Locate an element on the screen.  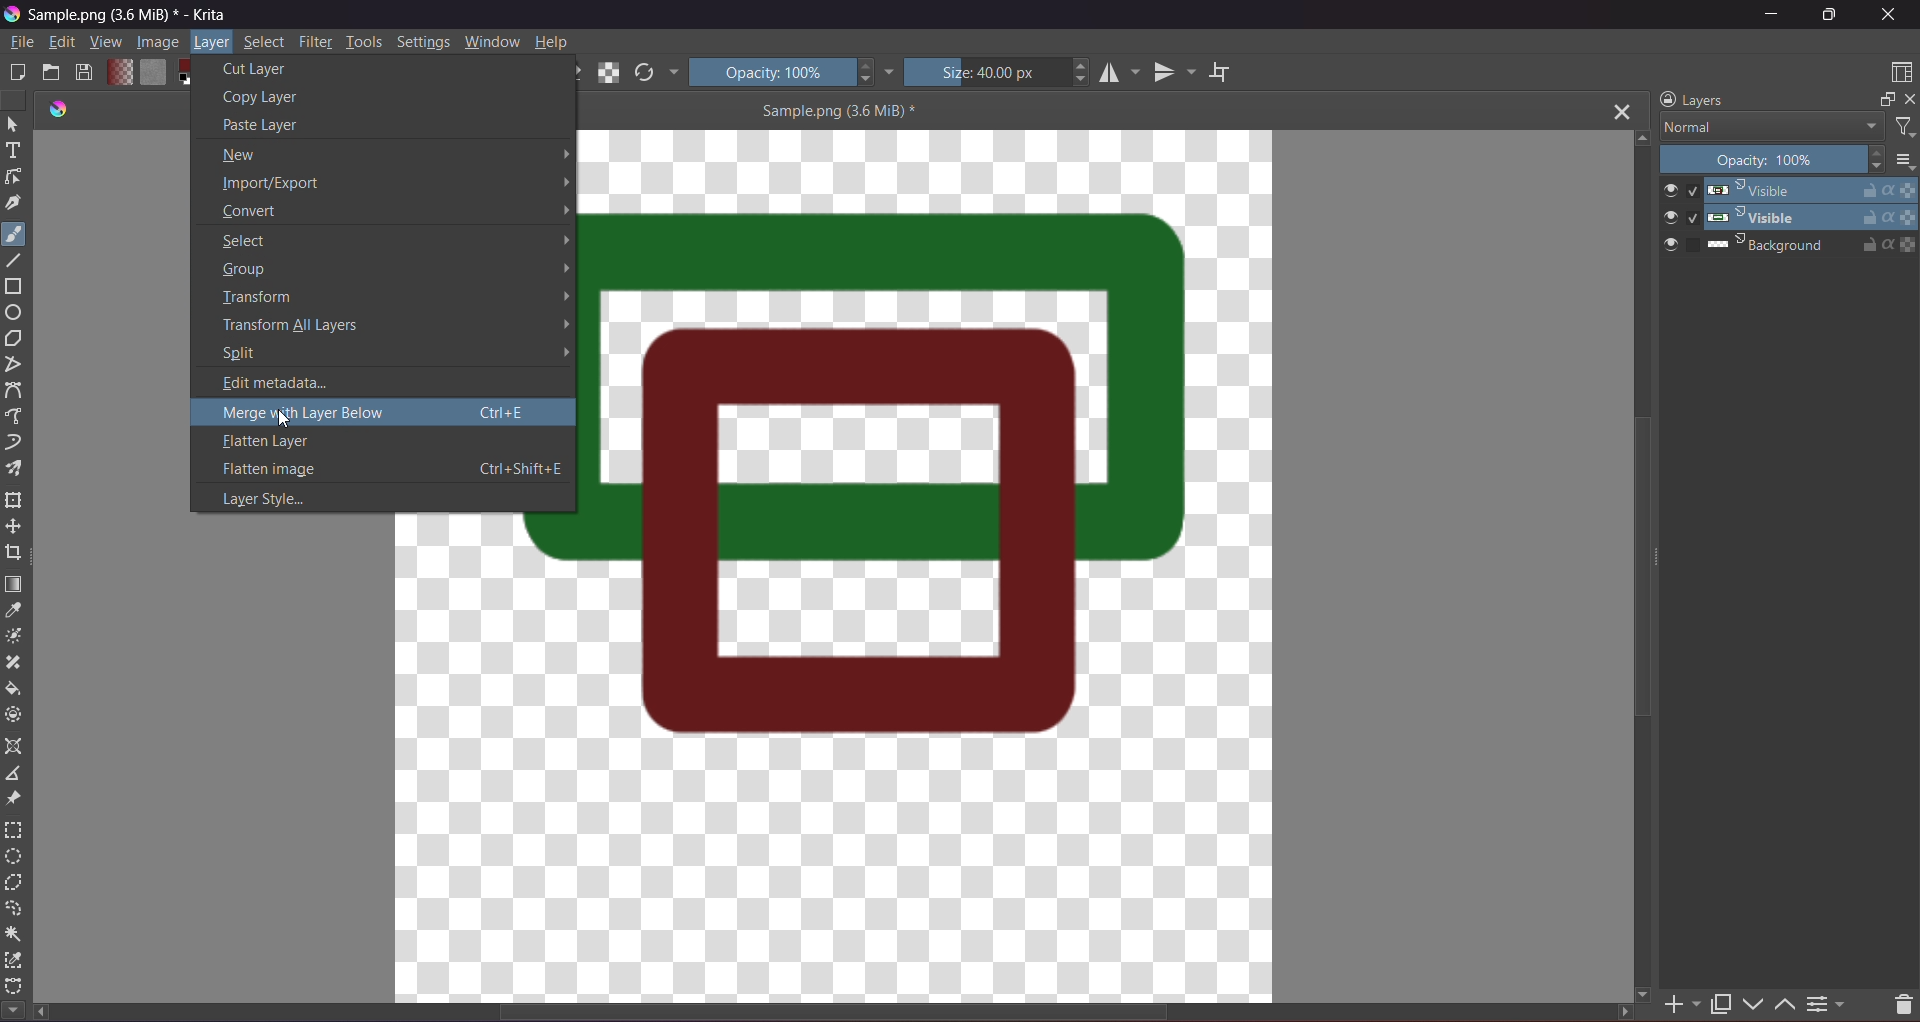
Select is located at coordinates (13, 124).